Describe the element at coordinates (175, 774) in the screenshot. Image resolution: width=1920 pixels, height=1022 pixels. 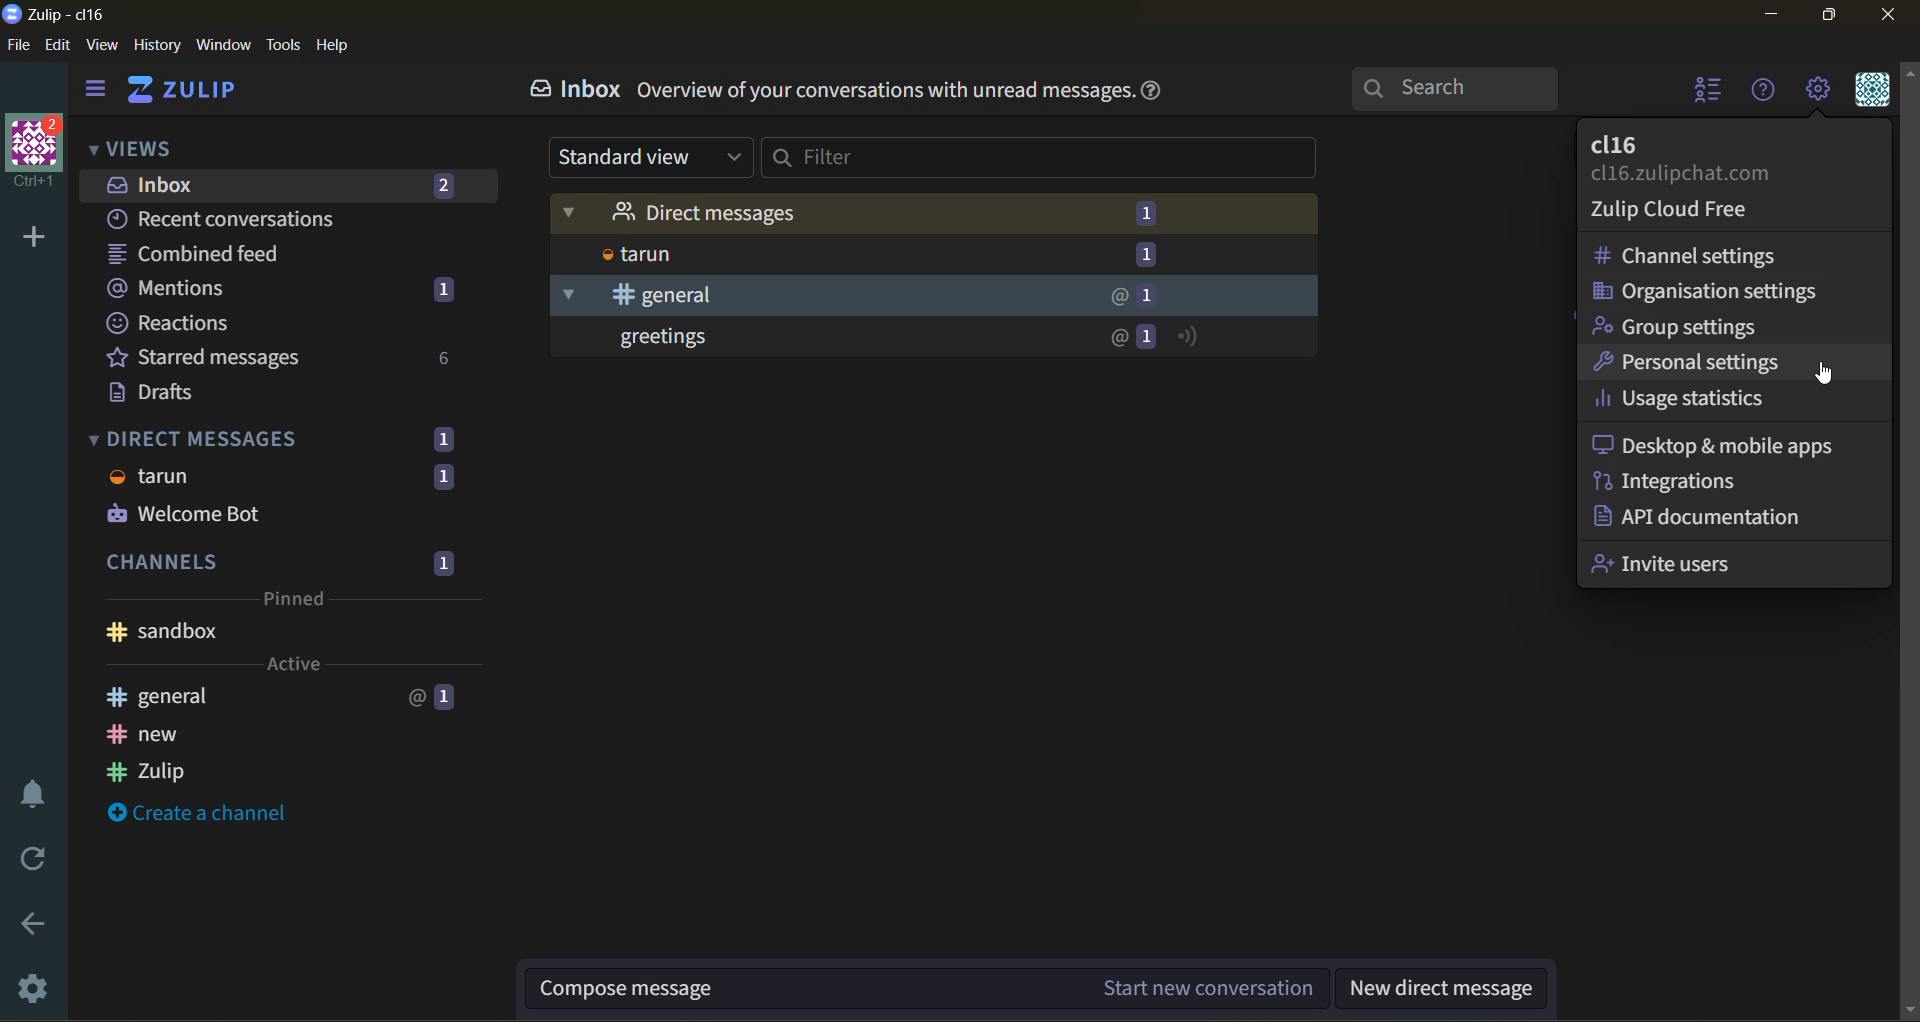
I see `zulip` at that location.